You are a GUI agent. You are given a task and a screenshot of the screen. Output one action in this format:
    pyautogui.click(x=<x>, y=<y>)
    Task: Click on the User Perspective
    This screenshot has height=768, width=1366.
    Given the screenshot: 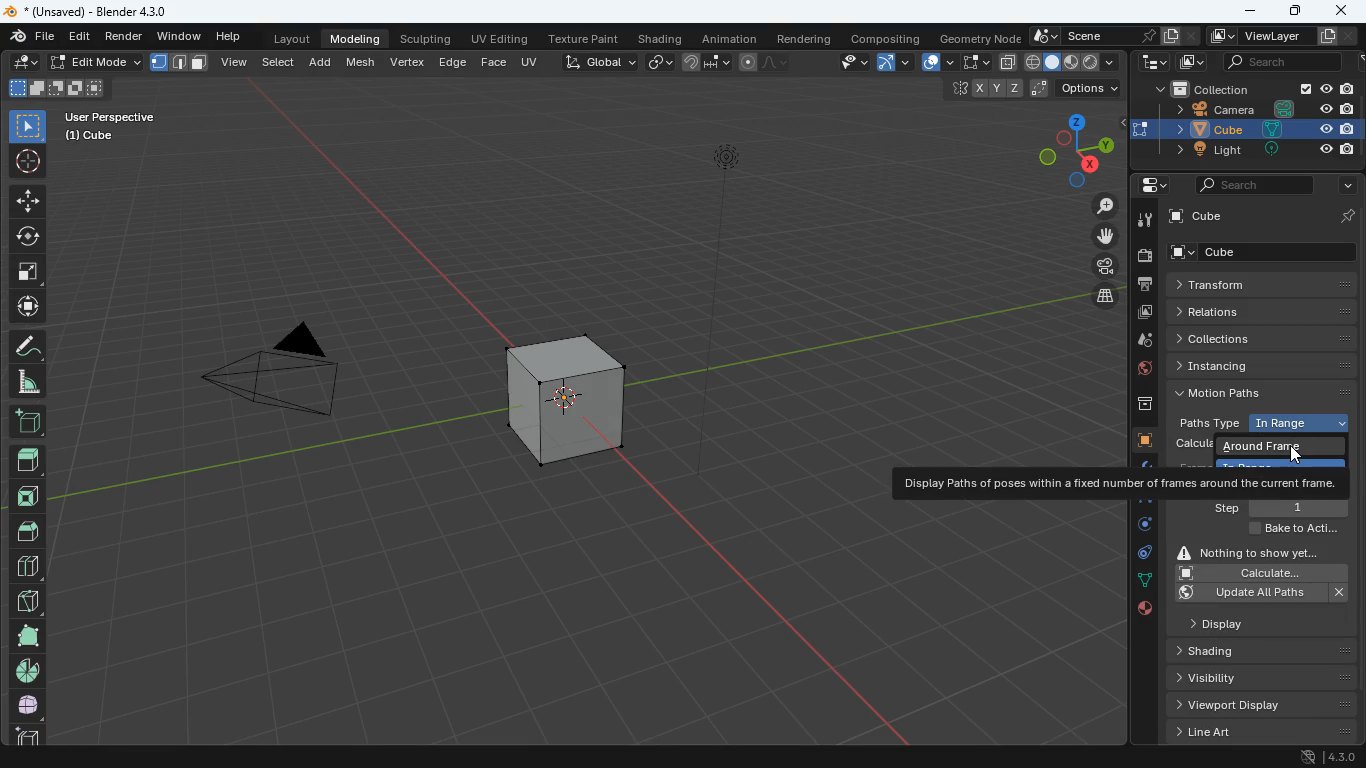 What is the action you would take?
    pyautogui.click(x=110, y=114)
    